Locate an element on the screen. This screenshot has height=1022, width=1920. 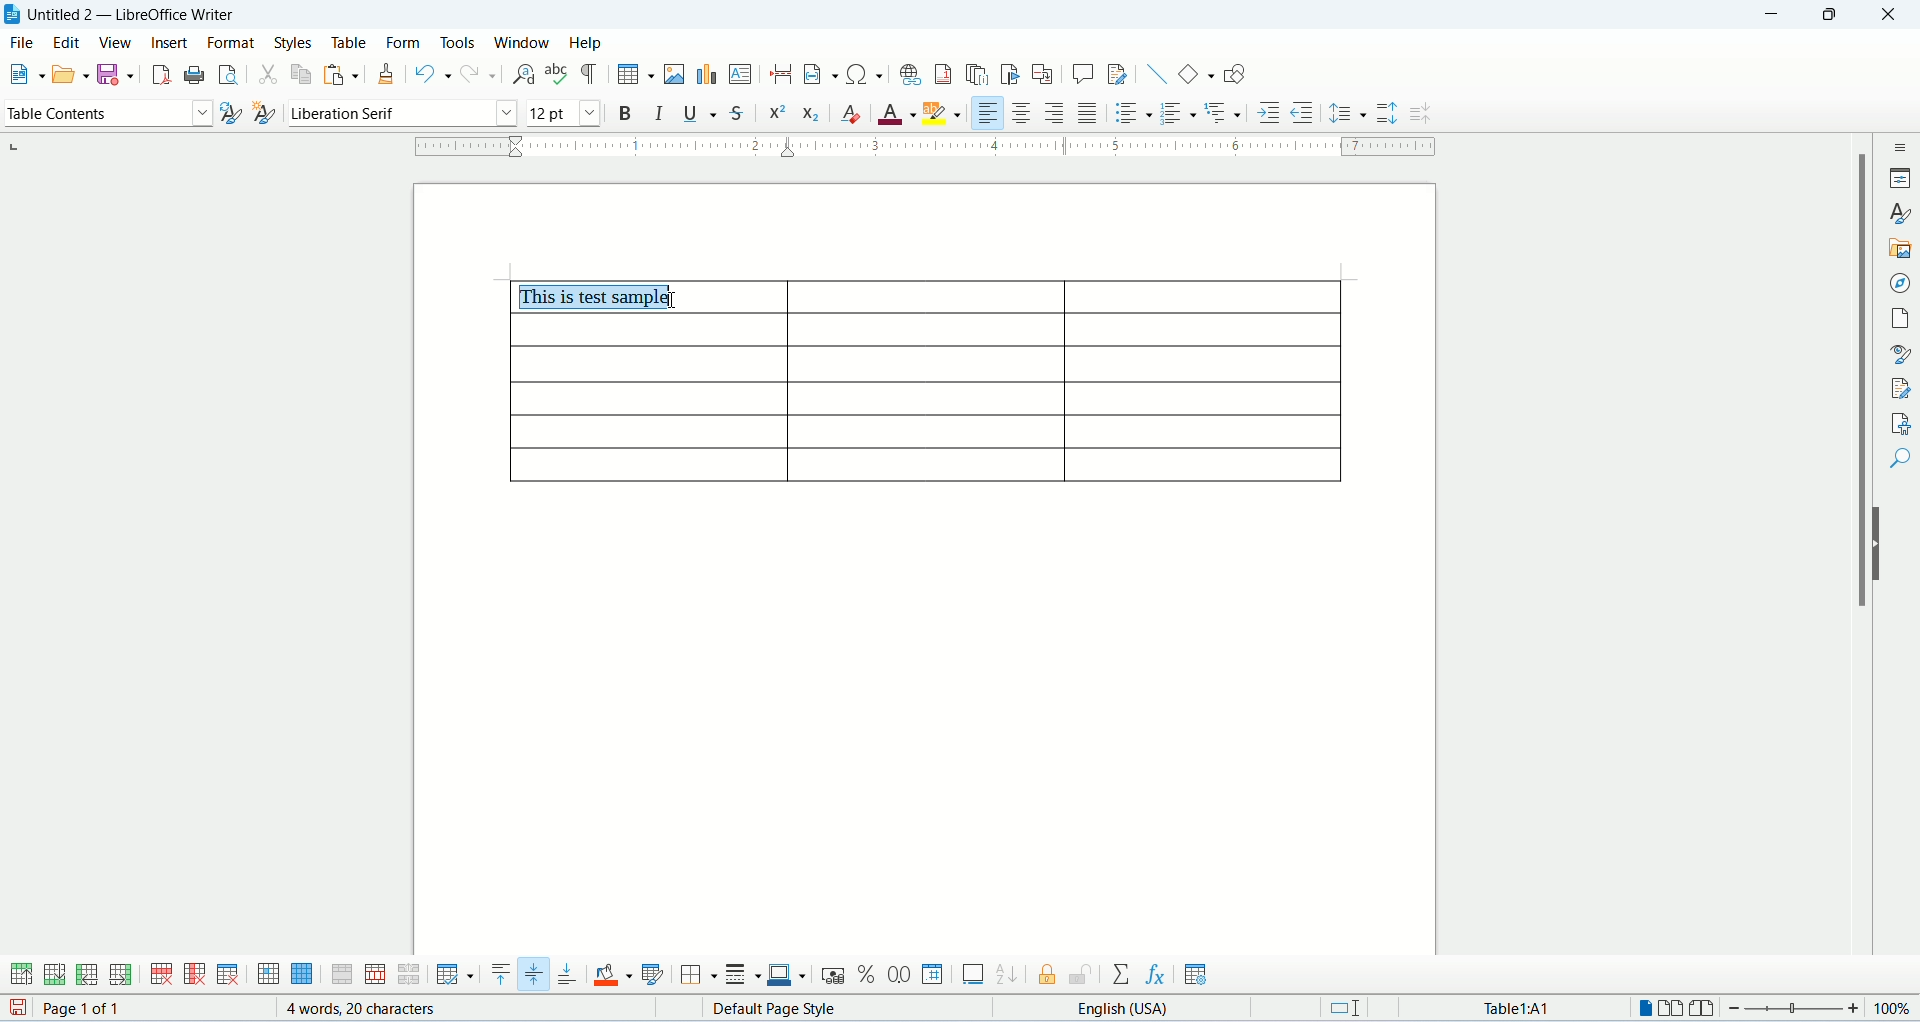
cursor is located at coordinates (674, 300).